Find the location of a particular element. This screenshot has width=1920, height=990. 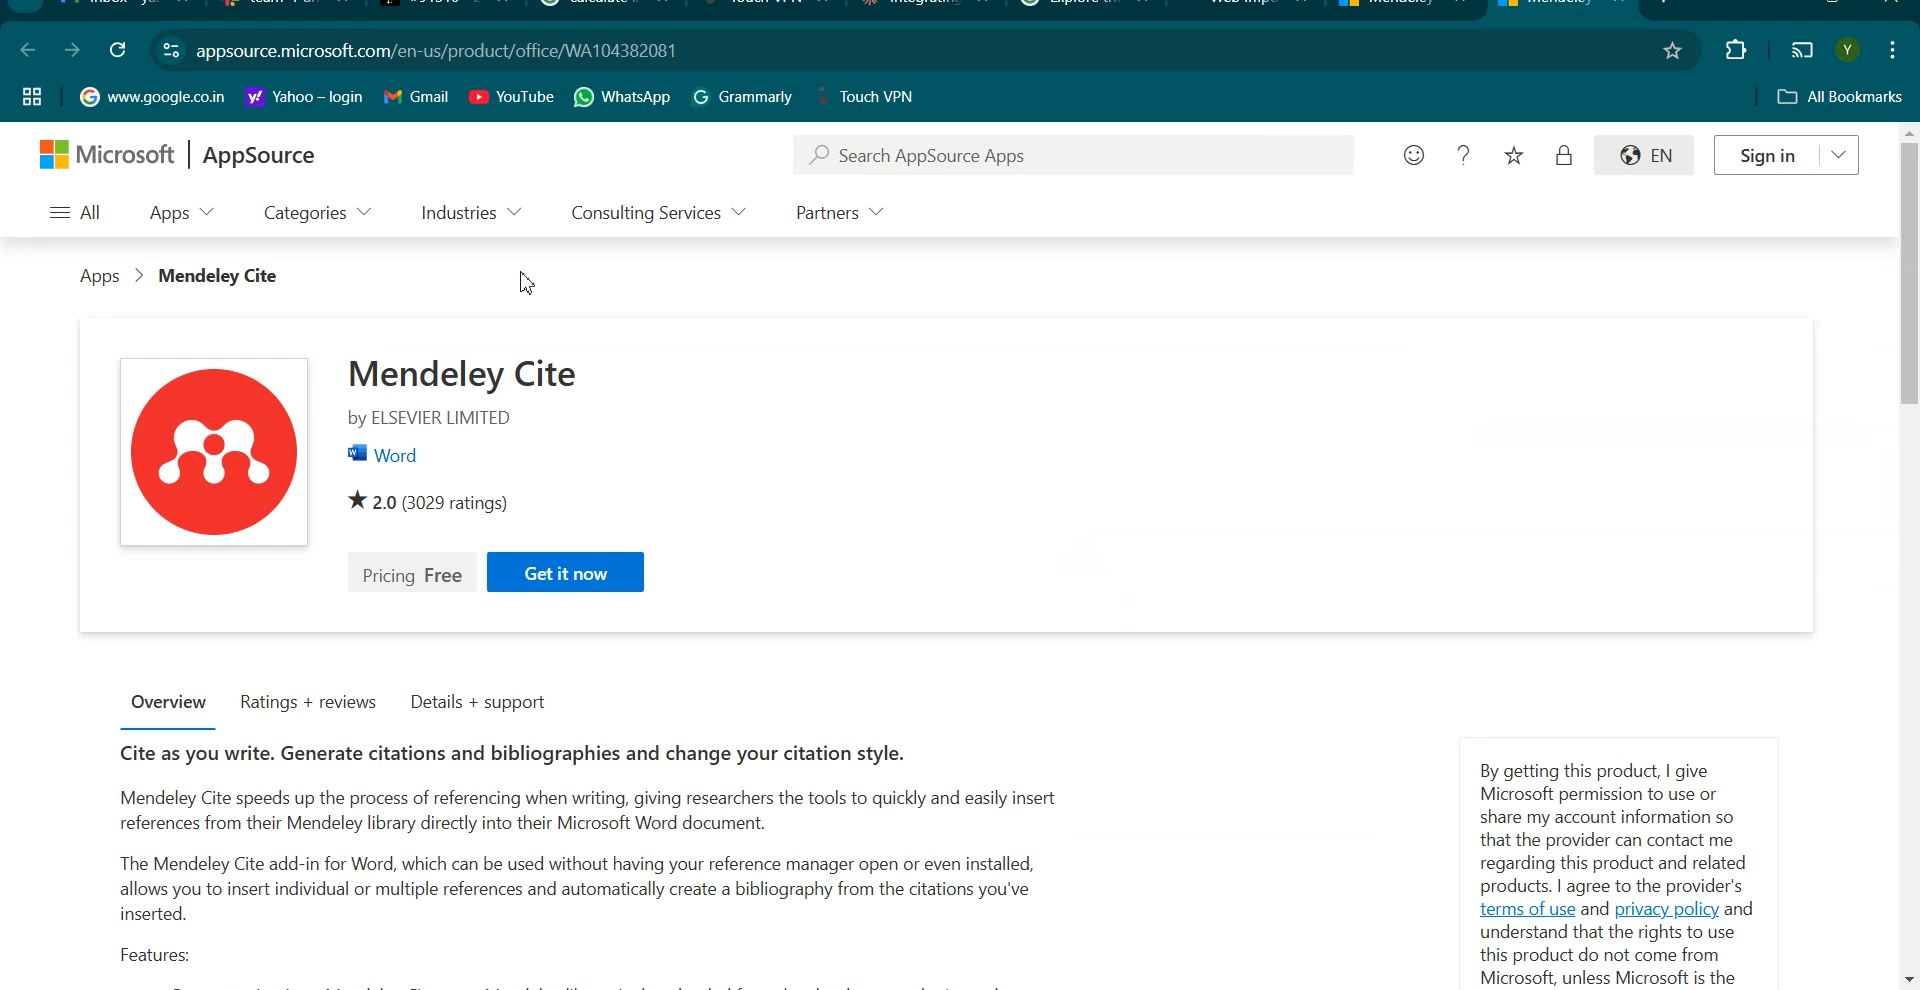

By getting this product, | give
Microsoft permission to use or
share my account information so
that the provider can contact me
regarding this product and related
products. | agree to the provider's is located at coordinates (1619, 826).